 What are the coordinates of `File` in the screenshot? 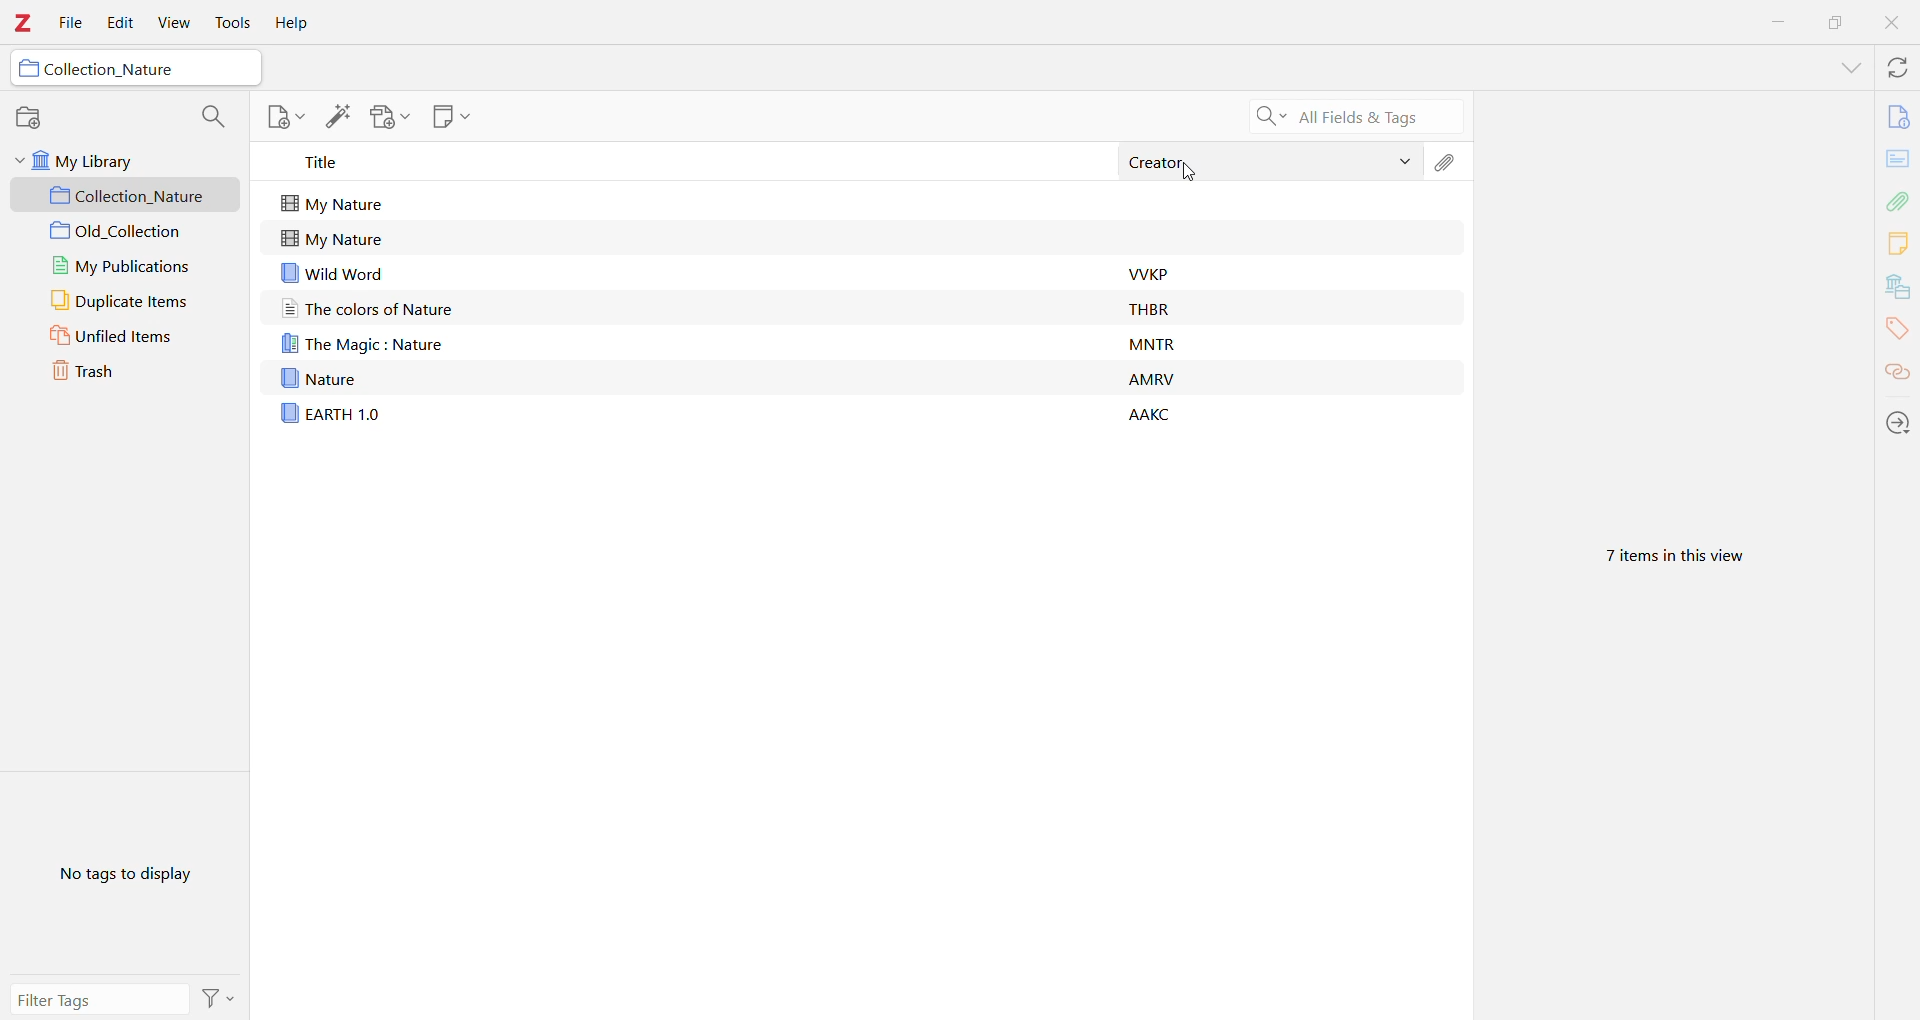 It's located at (71, 23).